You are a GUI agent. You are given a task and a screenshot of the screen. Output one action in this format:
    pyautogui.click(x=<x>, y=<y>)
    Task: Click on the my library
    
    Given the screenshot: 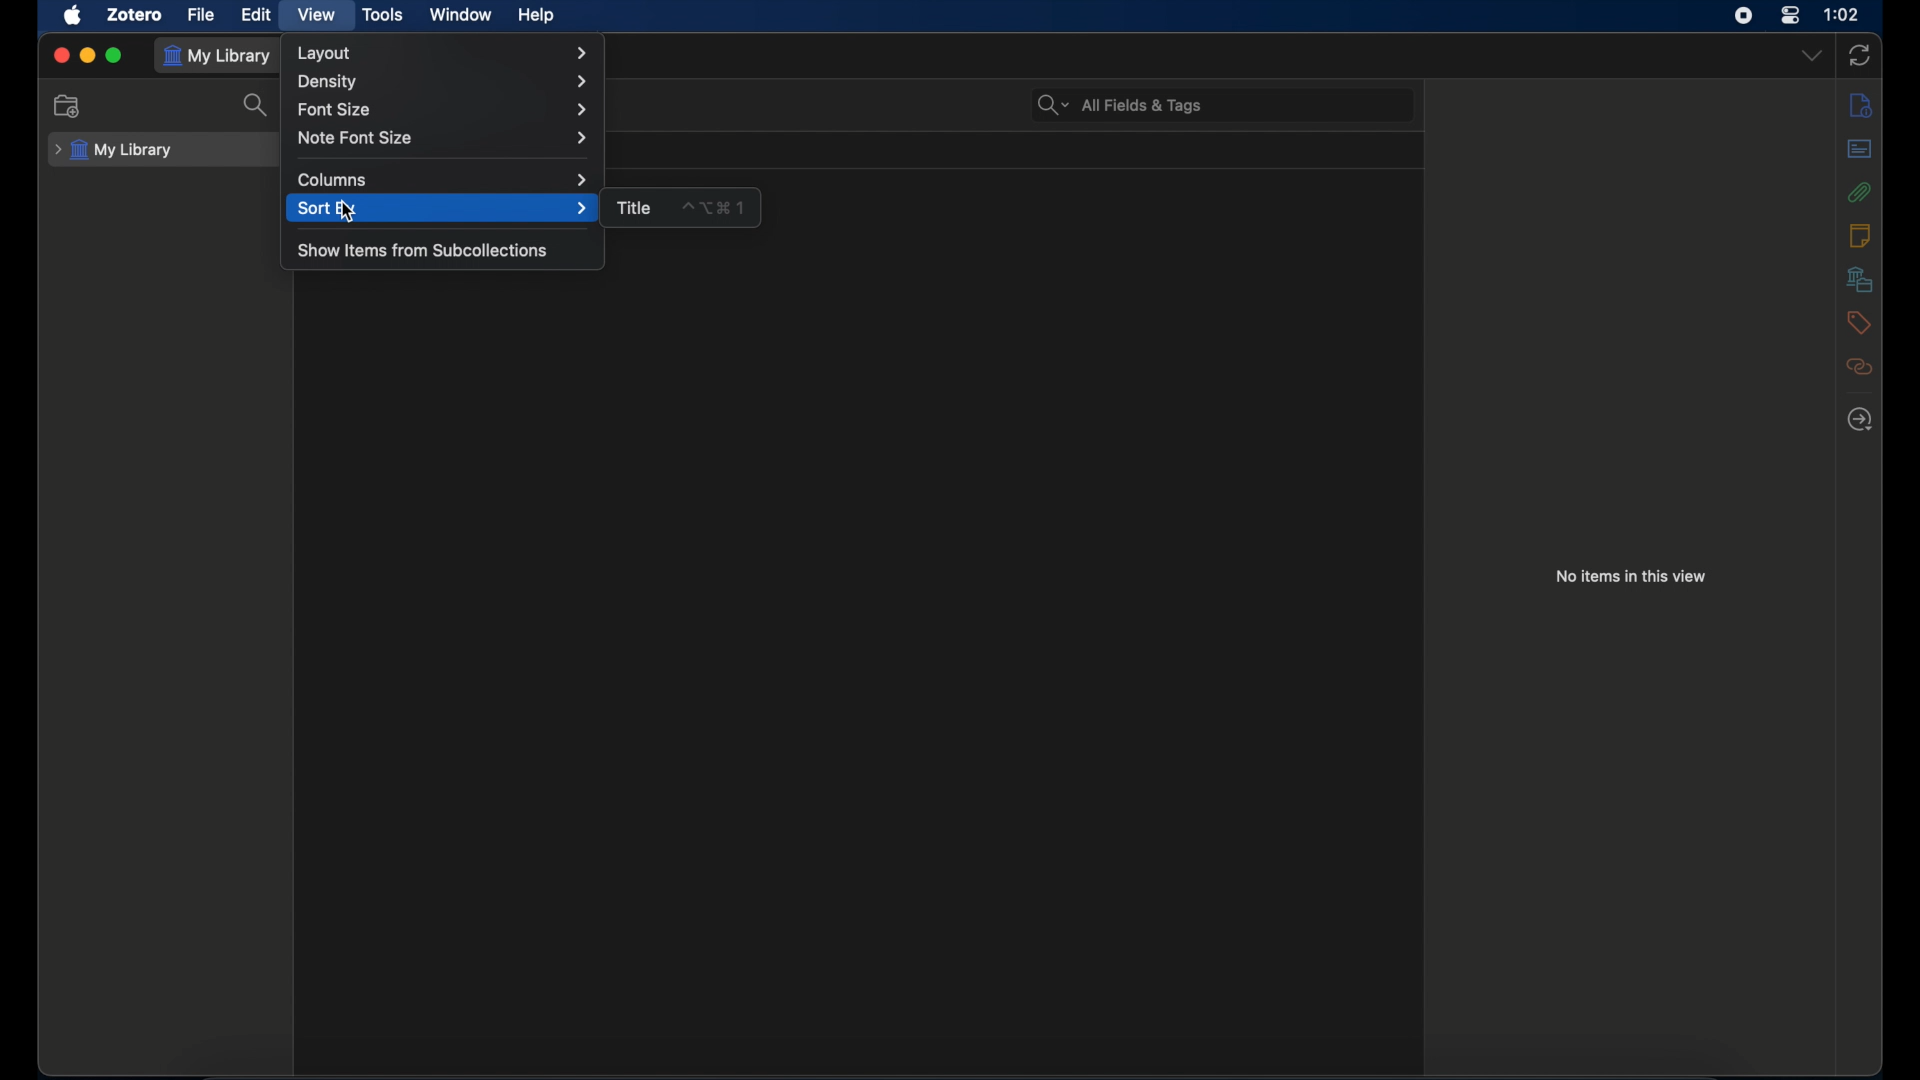 What is the action you would take?
    pyautogui.click(x=113, y=151)
    